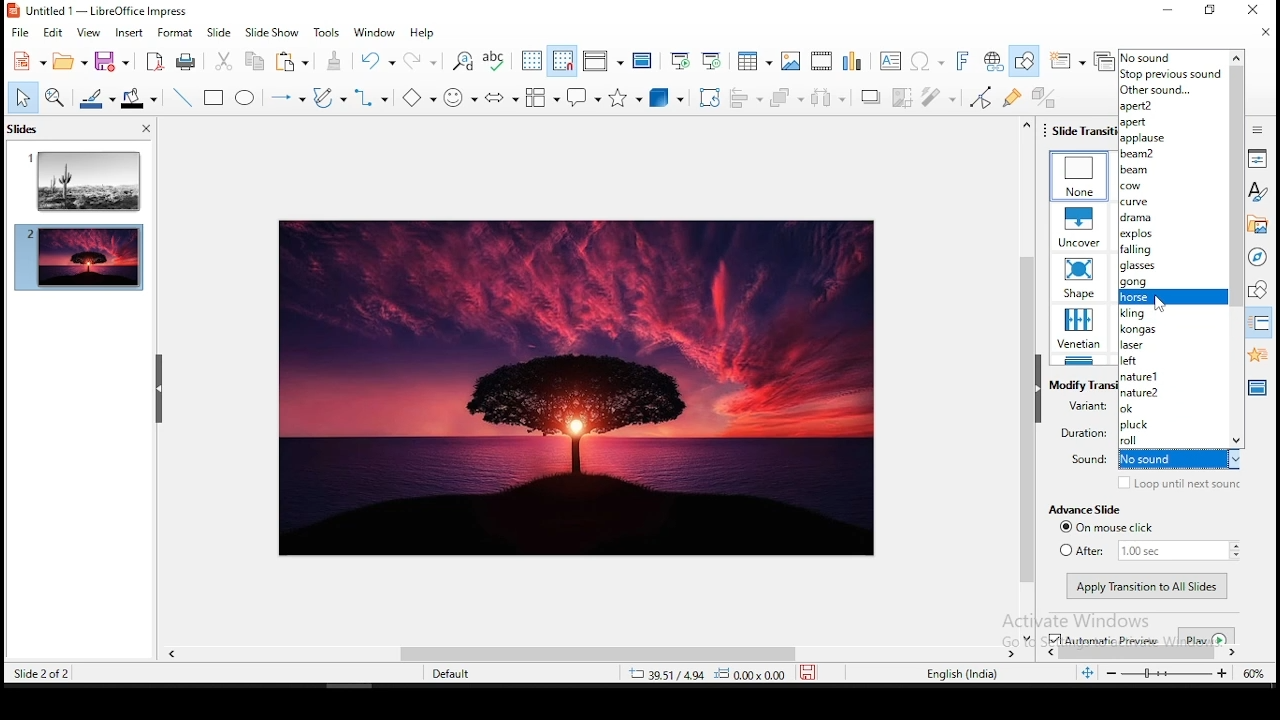 The image size is (1280, 720). Describe the element at coordinates (819, 60) in the screenshot. I see `insert audio and video` at that location.